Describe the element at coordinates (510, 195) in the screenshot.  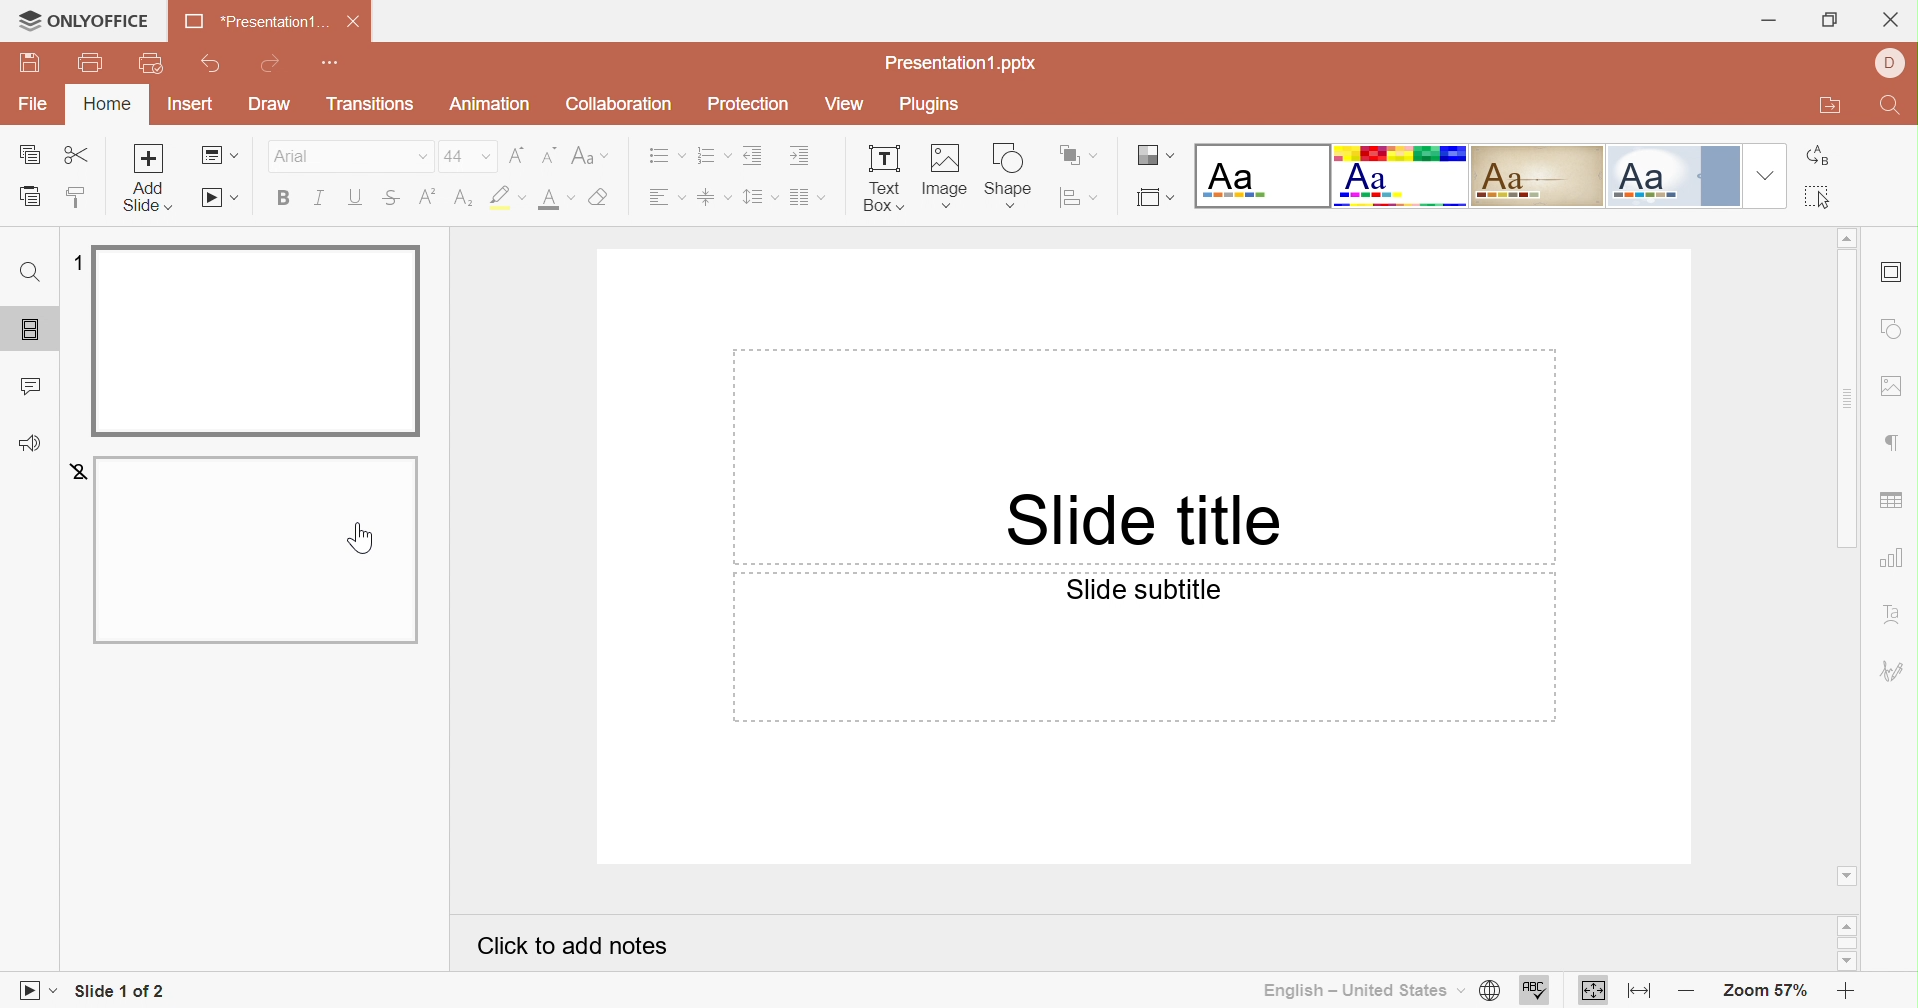
I see `Highlight color` at that location.